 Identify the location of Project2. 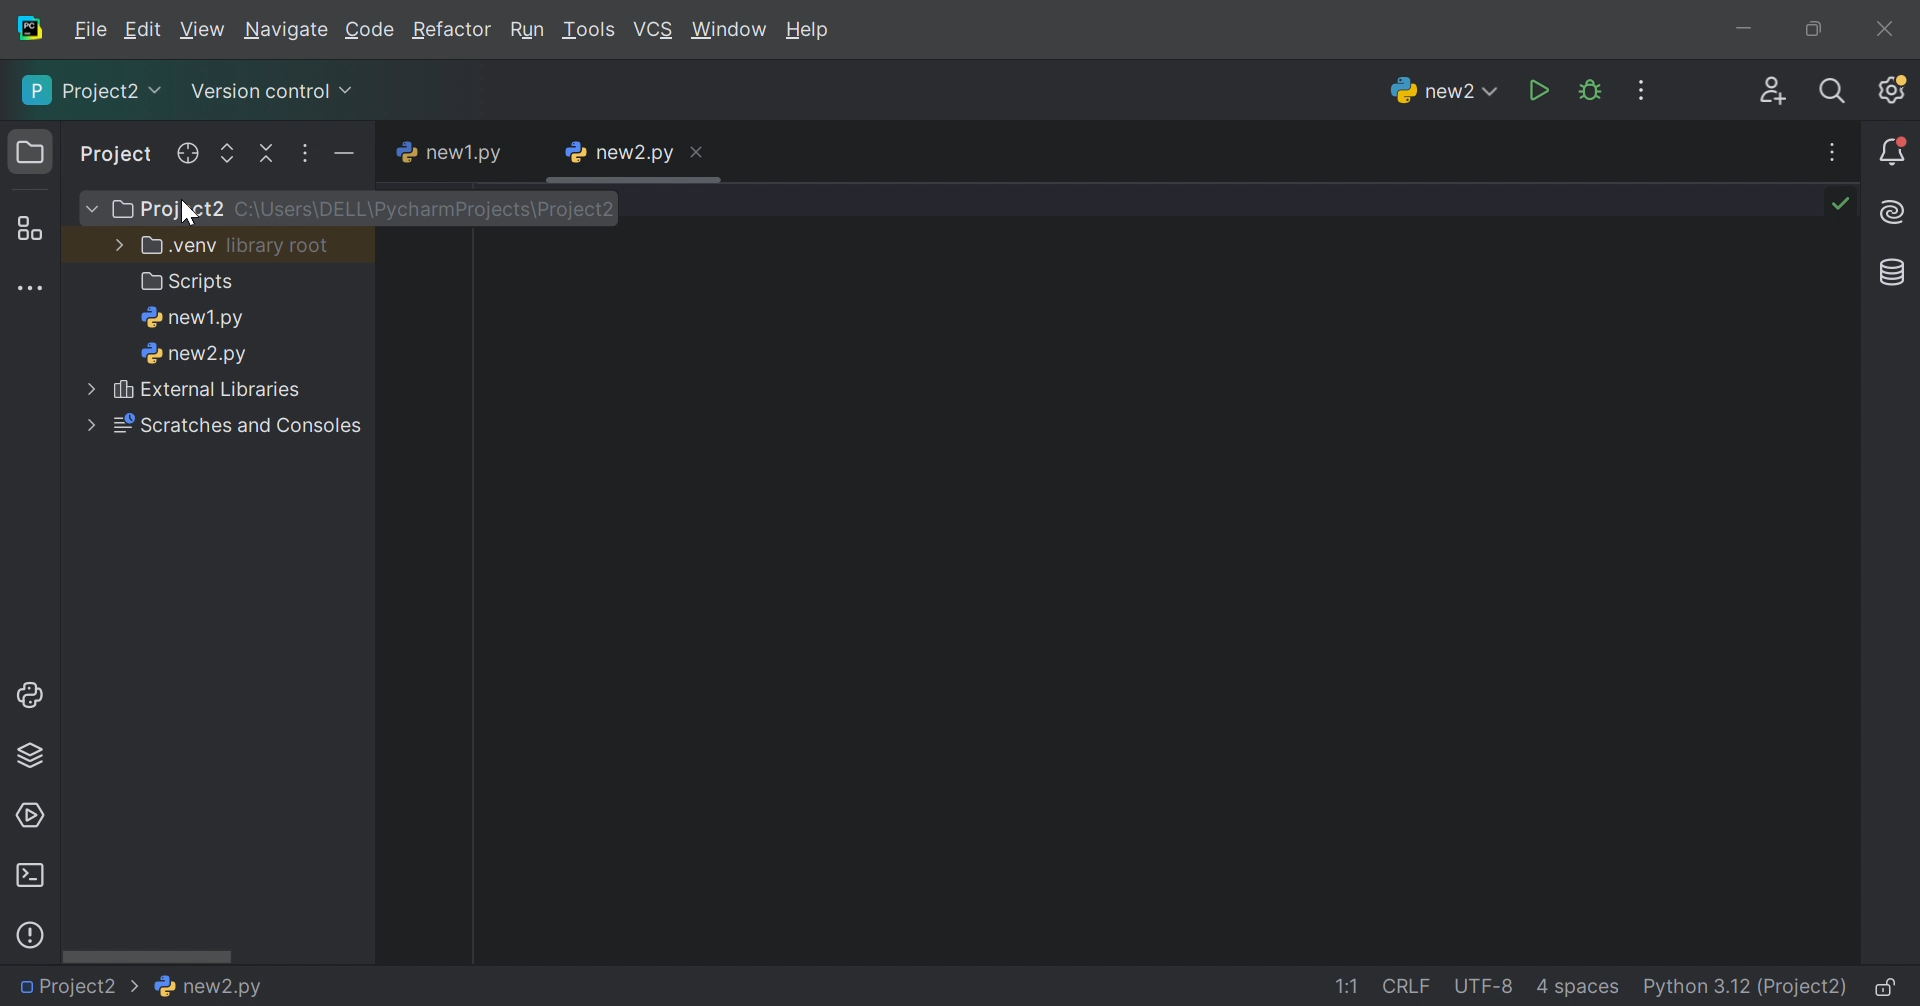
(71, 987).